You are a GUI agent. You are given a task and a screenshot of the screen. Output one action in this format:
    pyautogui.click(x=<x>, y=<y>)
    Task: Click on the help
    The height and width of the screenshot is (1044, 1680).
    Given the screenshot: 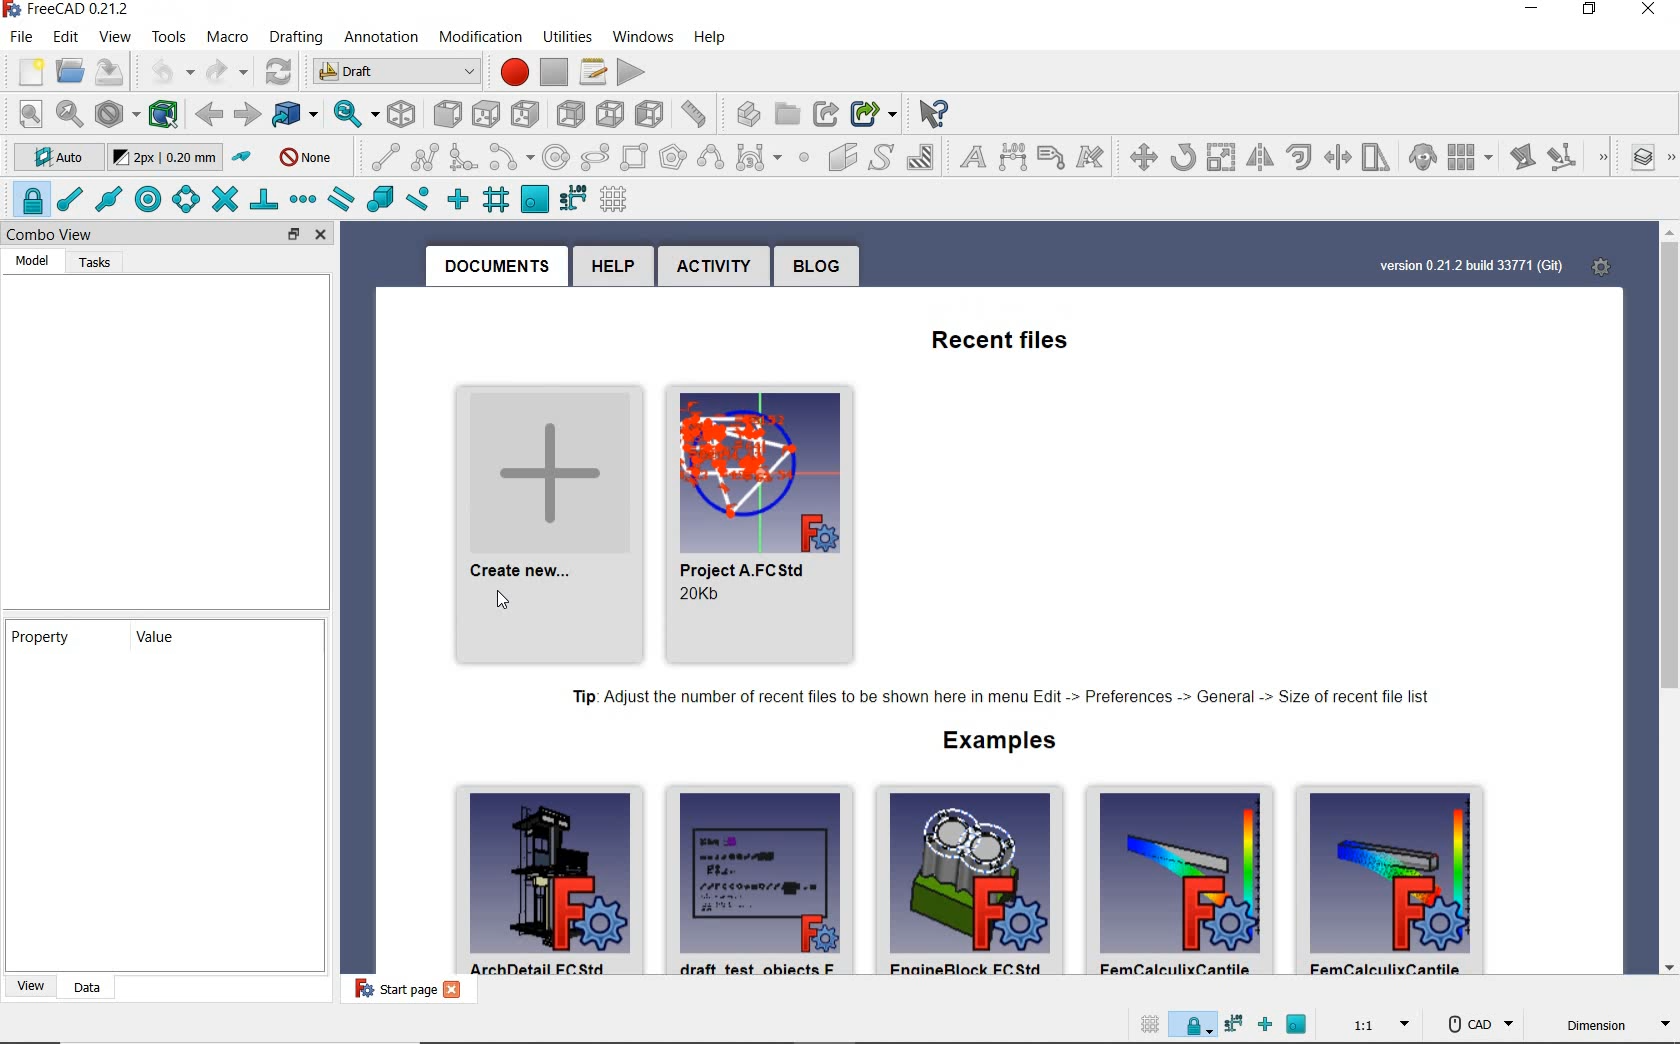 What is the action you would take?
    pyautogui.click(x=612, y=265)
    